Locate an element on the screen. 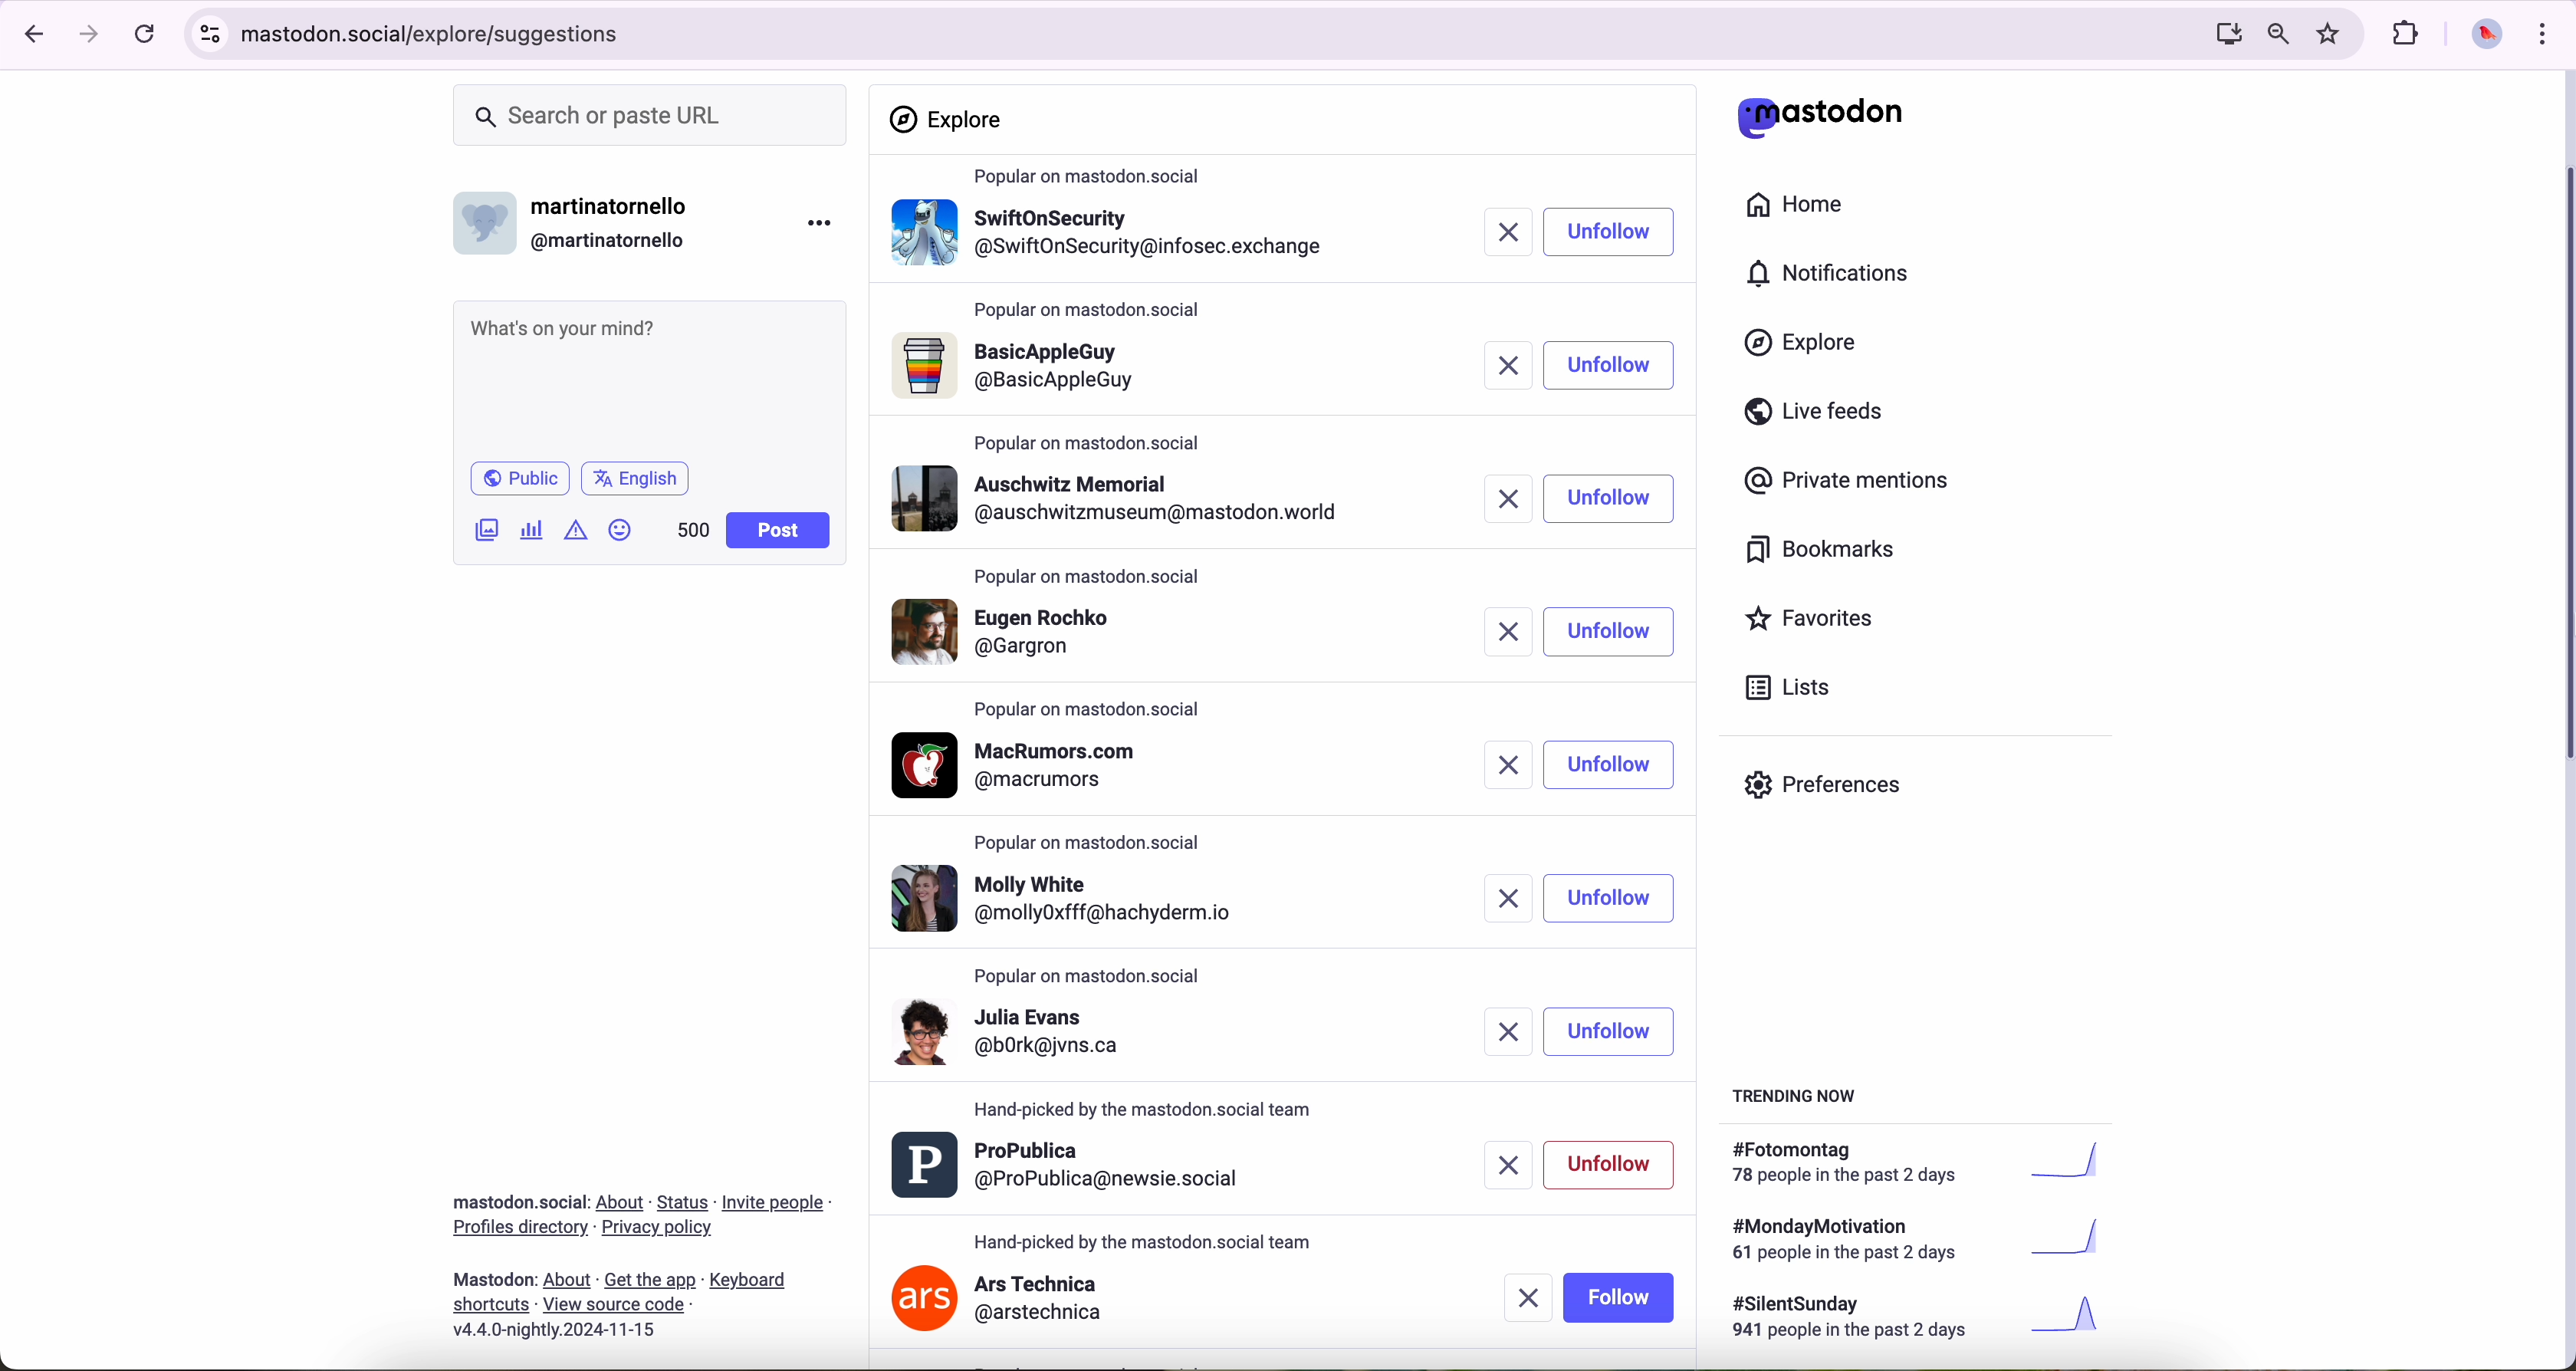  remove is located at coordinates (1500, 1160).